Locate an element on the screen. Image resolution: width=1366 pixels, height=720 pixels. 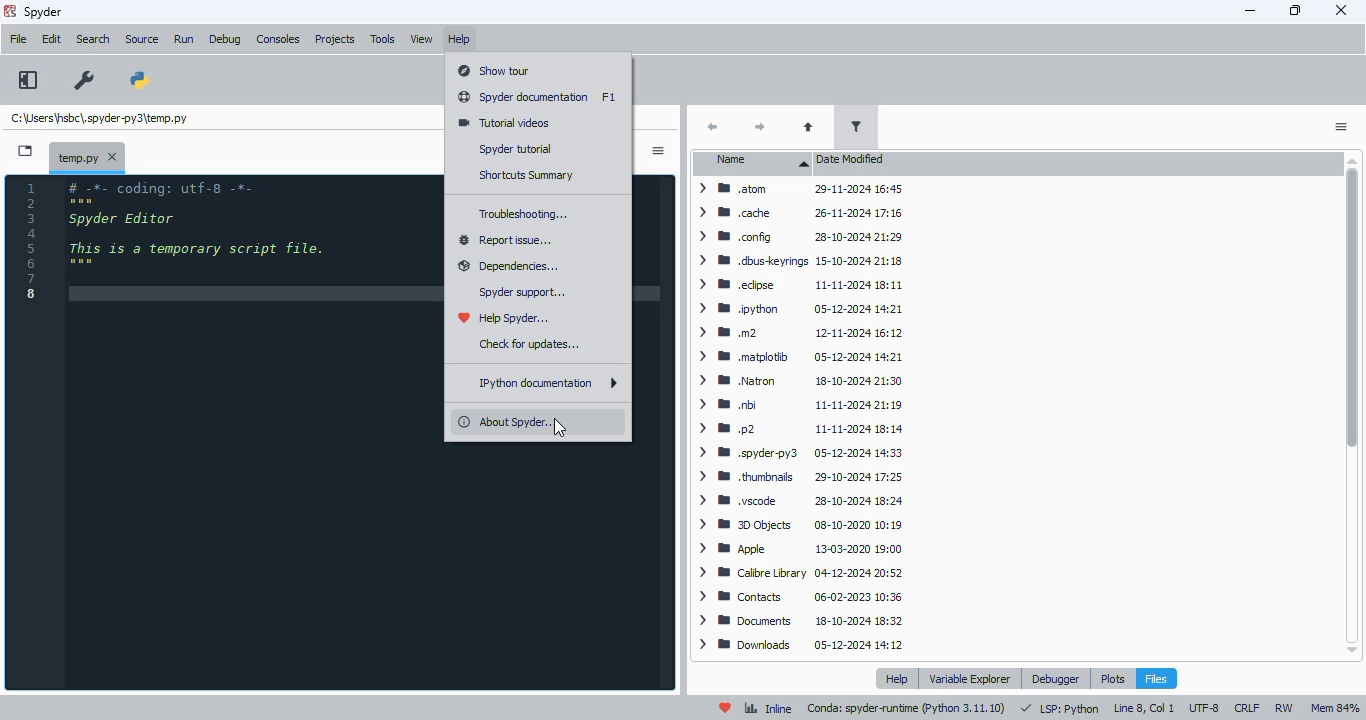
> BB Contacts 06-02-2023 10:36 is located at coordinates (799, 596).